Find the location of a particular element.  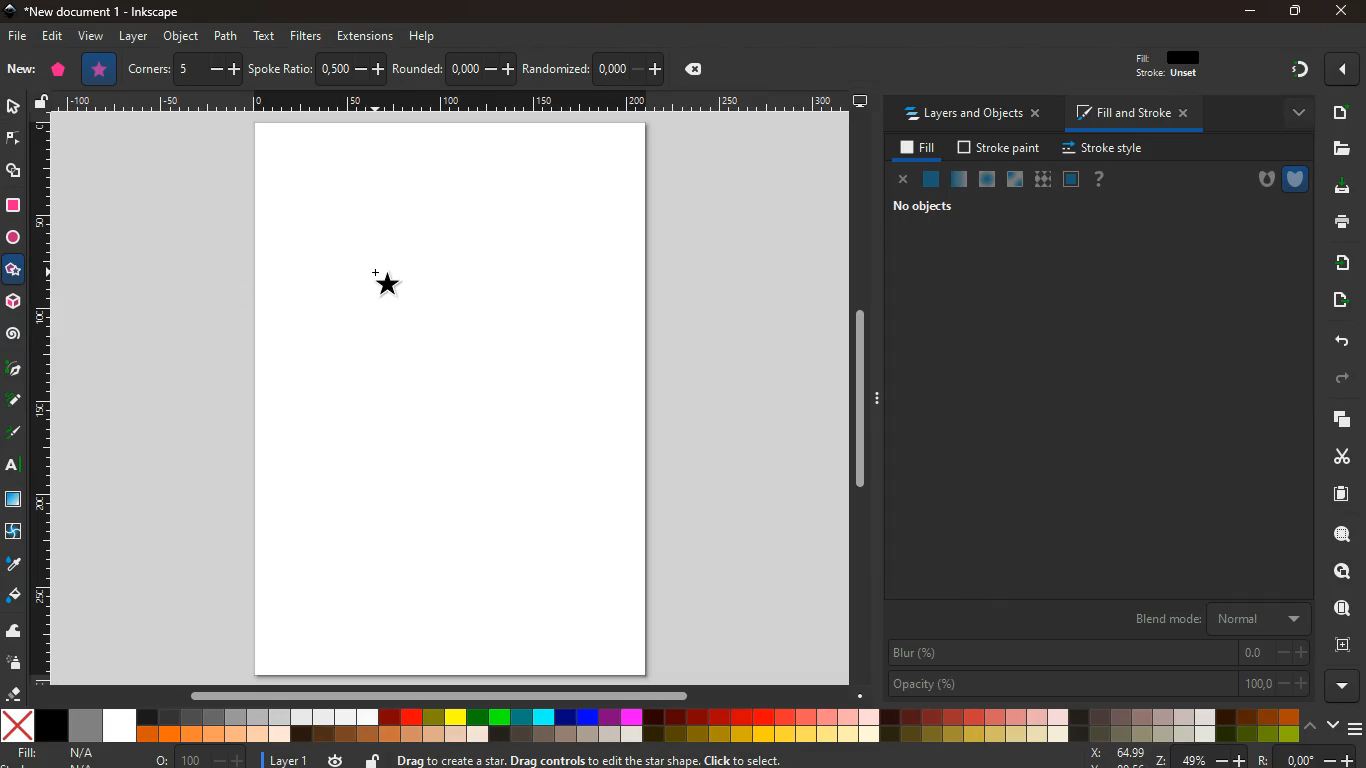

maximize is located at coordinates (1293, 9).